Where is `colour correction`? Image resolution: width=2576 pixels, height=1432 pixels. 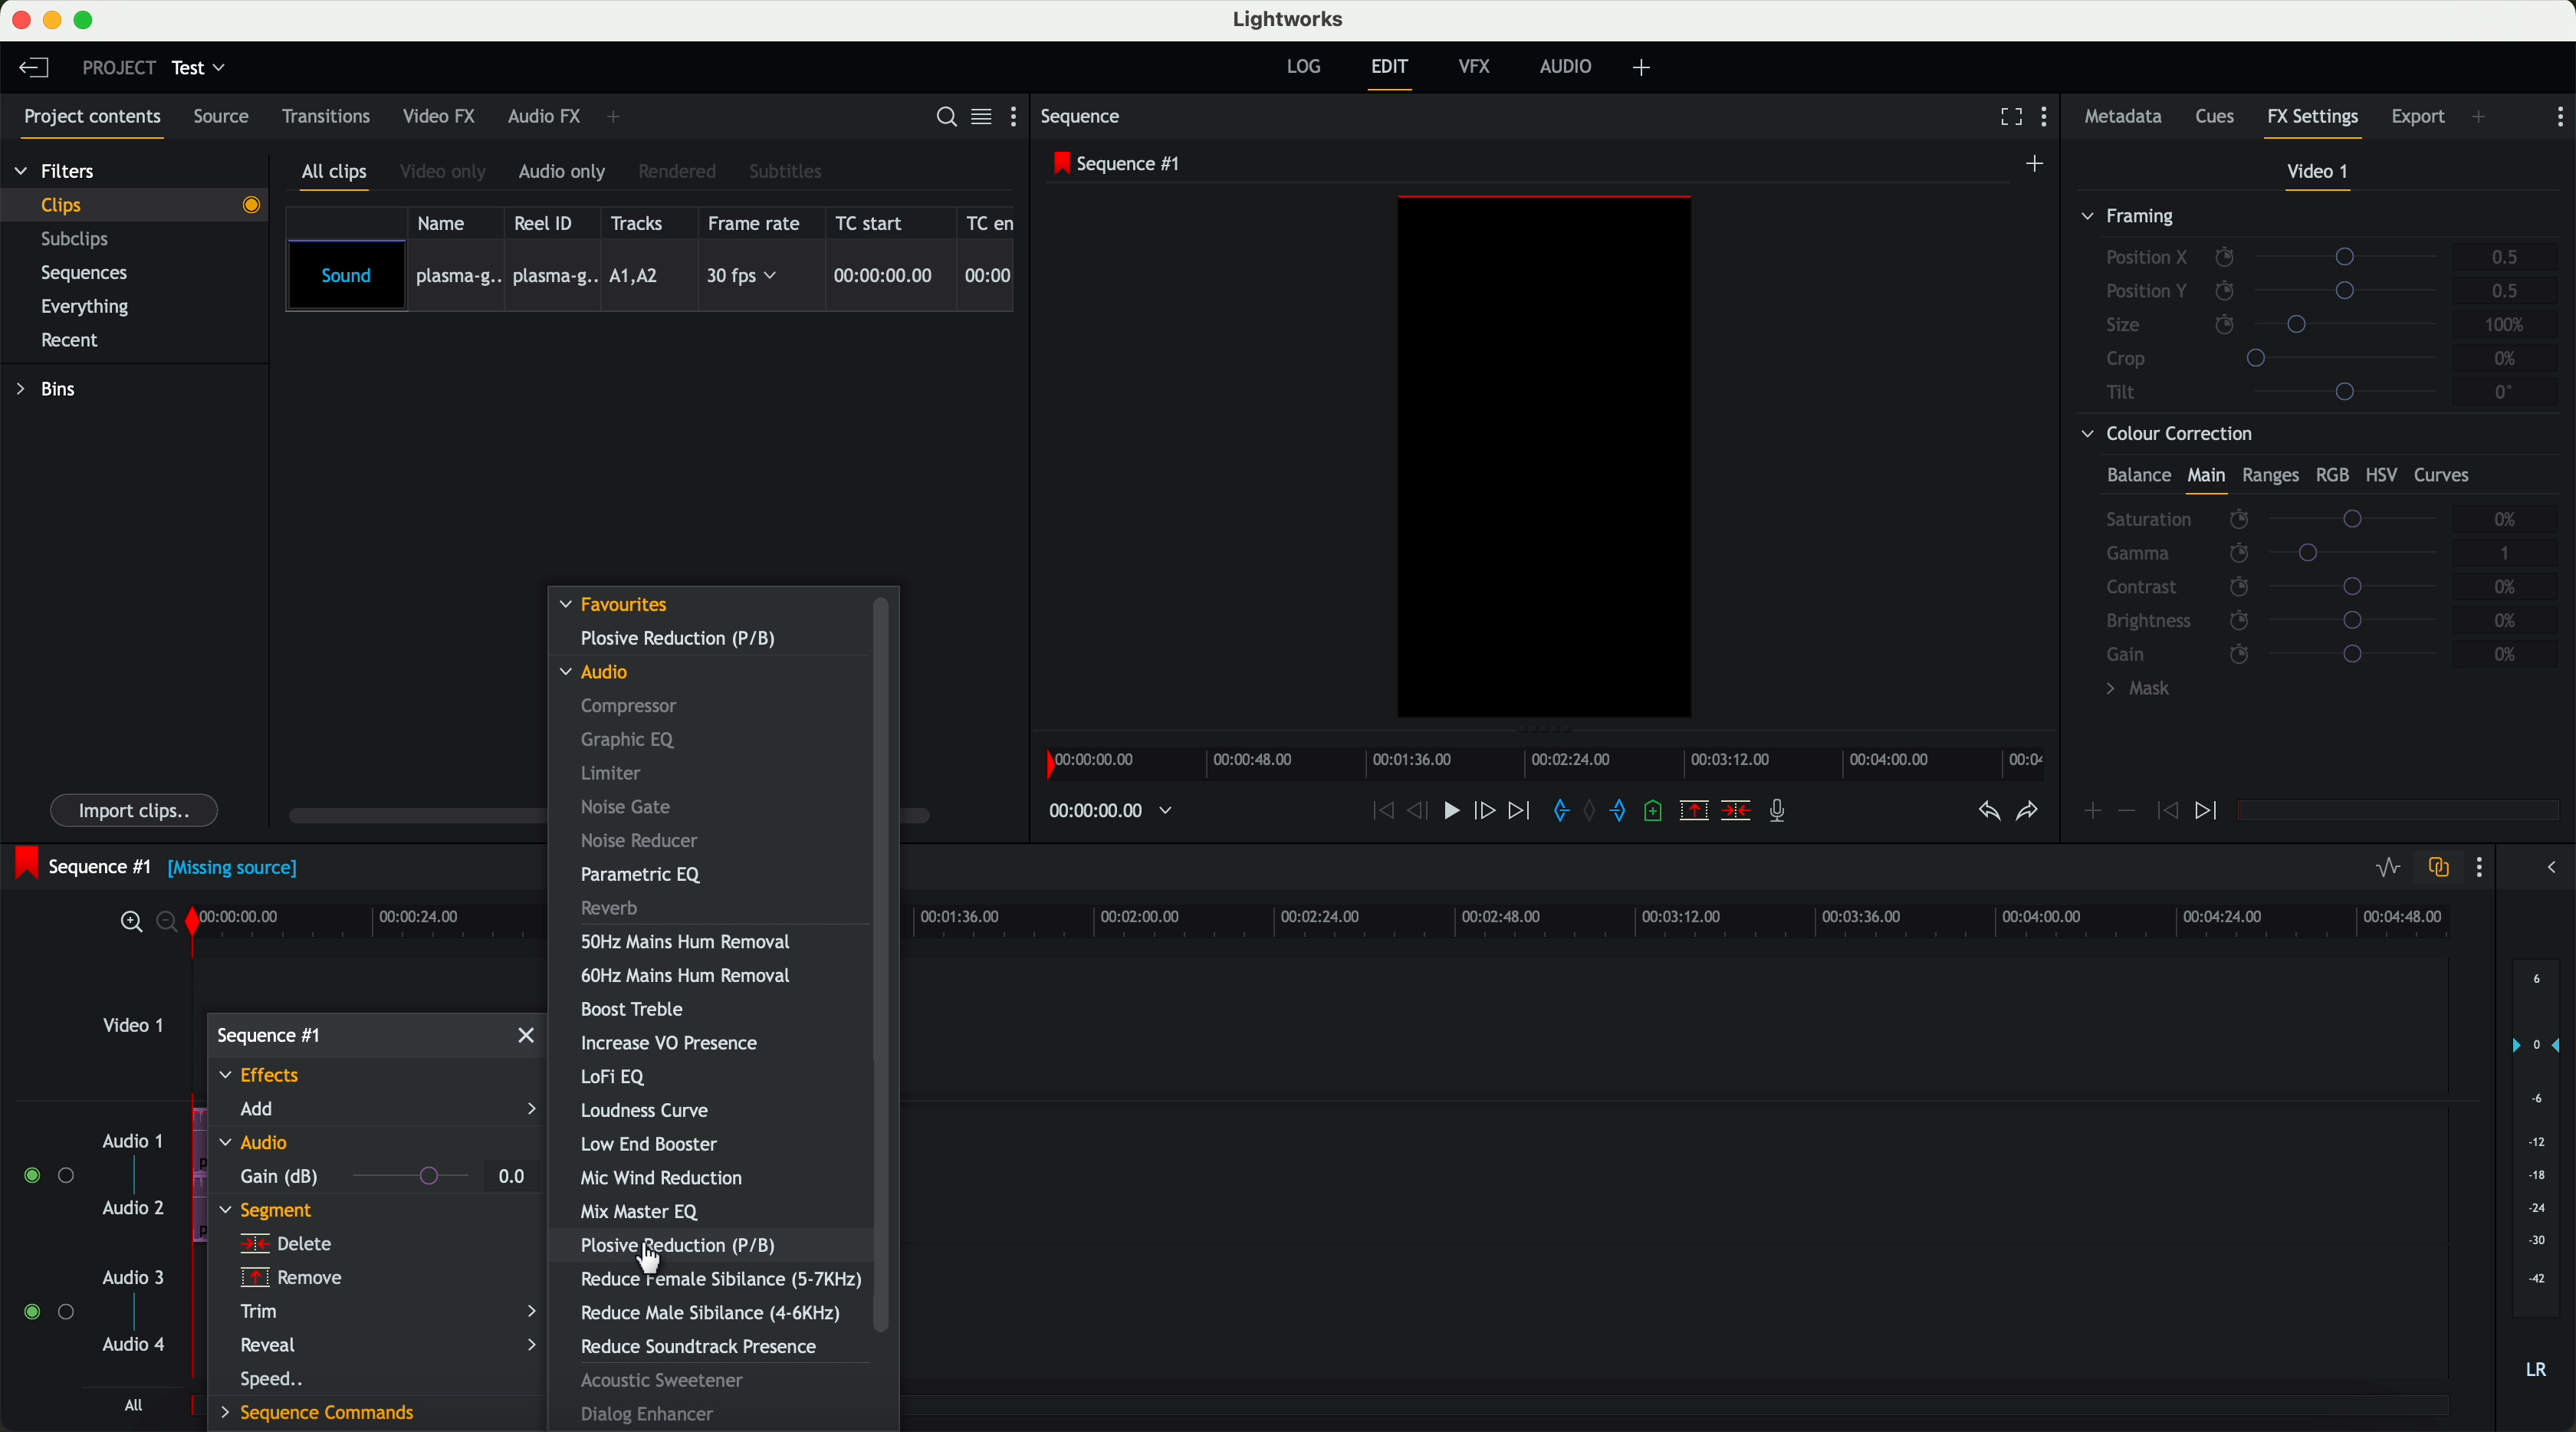
colour correction is located at coordinates (2309, 567).